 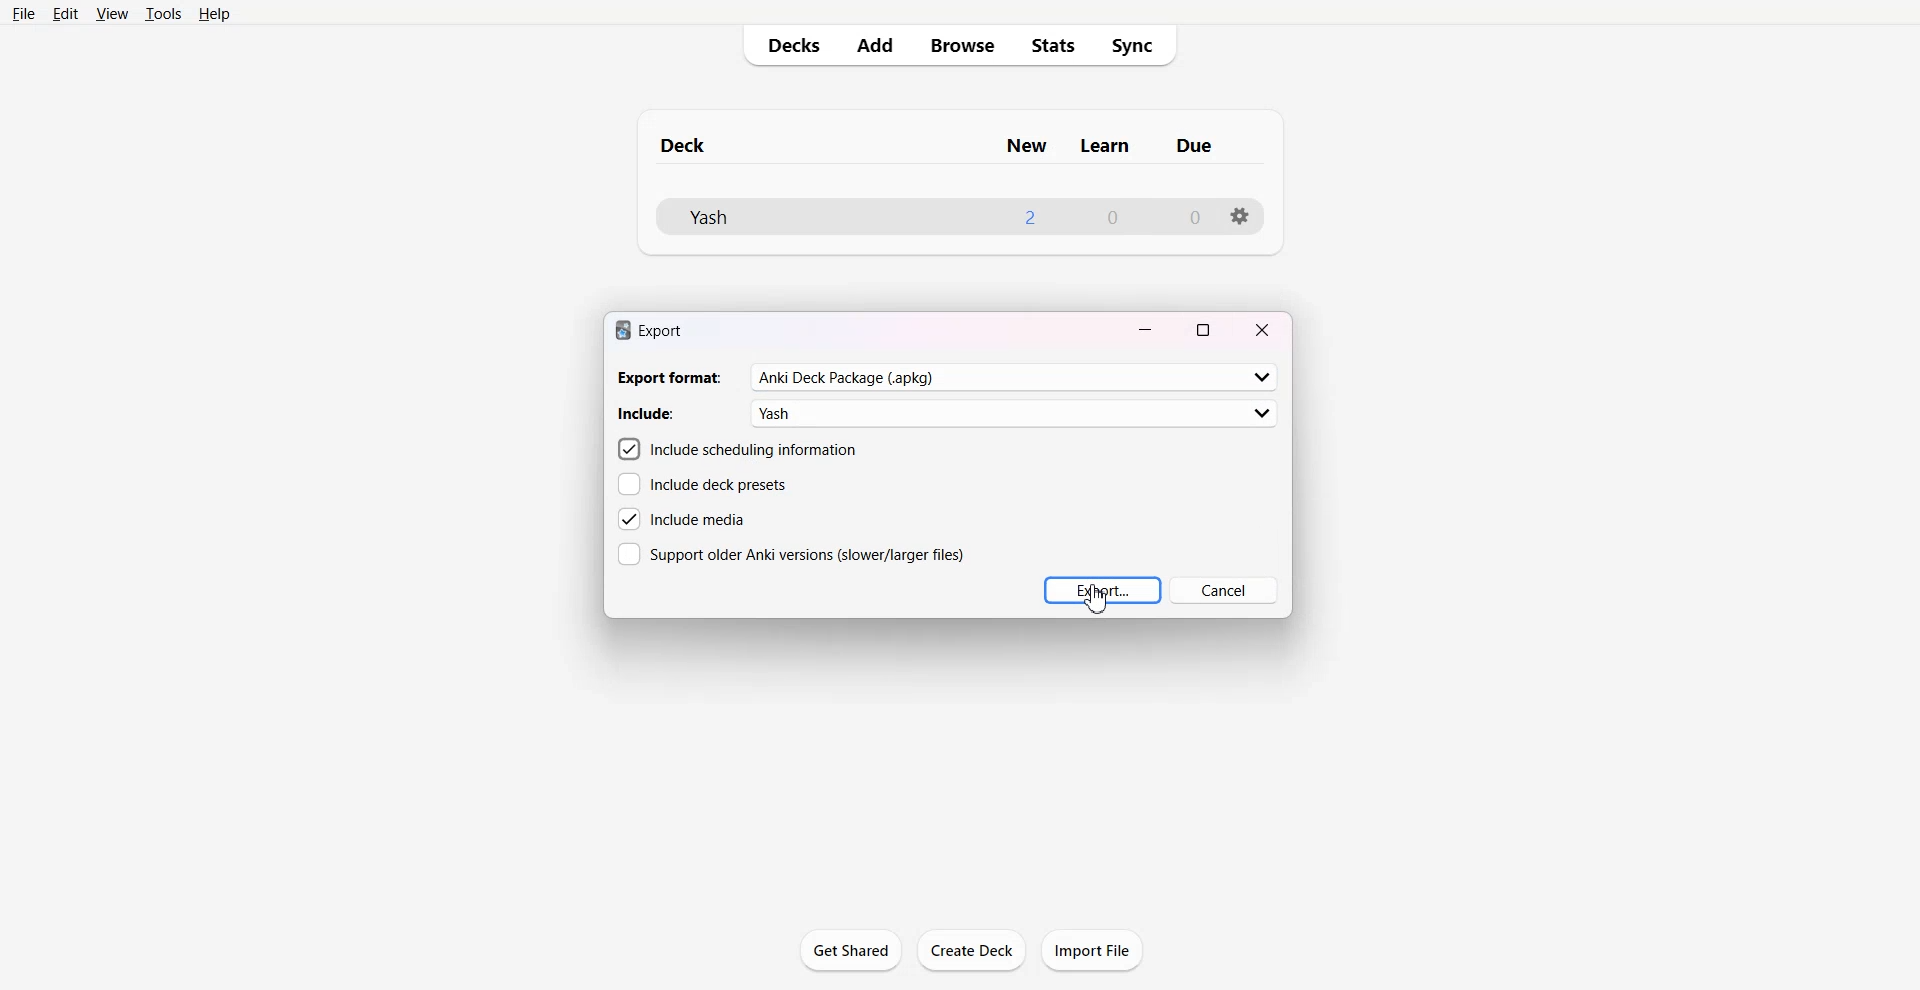 What do you see at coordinates (68, 14) in the screenshot?
I see `Edit` at bounding box center [68, 14].